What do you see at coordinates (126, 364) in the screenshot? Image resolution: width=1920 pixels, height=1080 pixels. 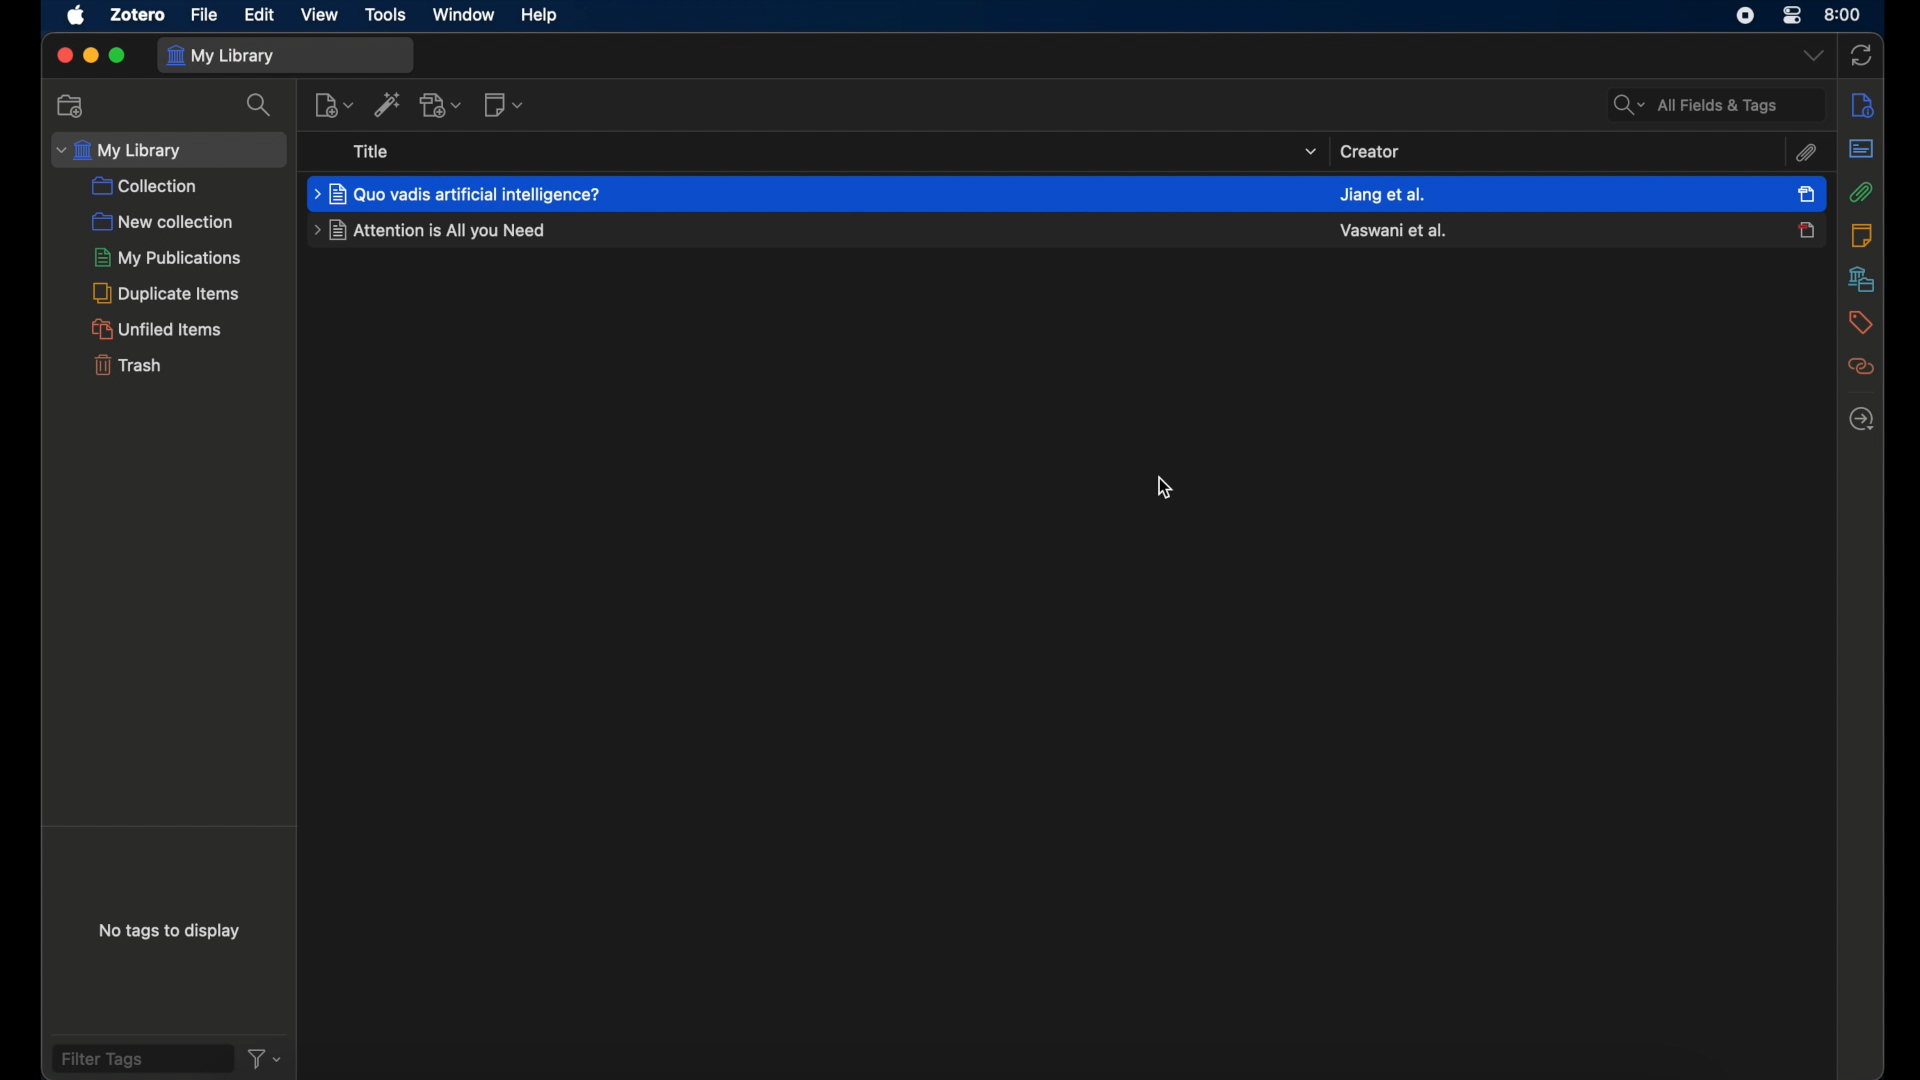 I see `trash` at bounding box center [126, 364].